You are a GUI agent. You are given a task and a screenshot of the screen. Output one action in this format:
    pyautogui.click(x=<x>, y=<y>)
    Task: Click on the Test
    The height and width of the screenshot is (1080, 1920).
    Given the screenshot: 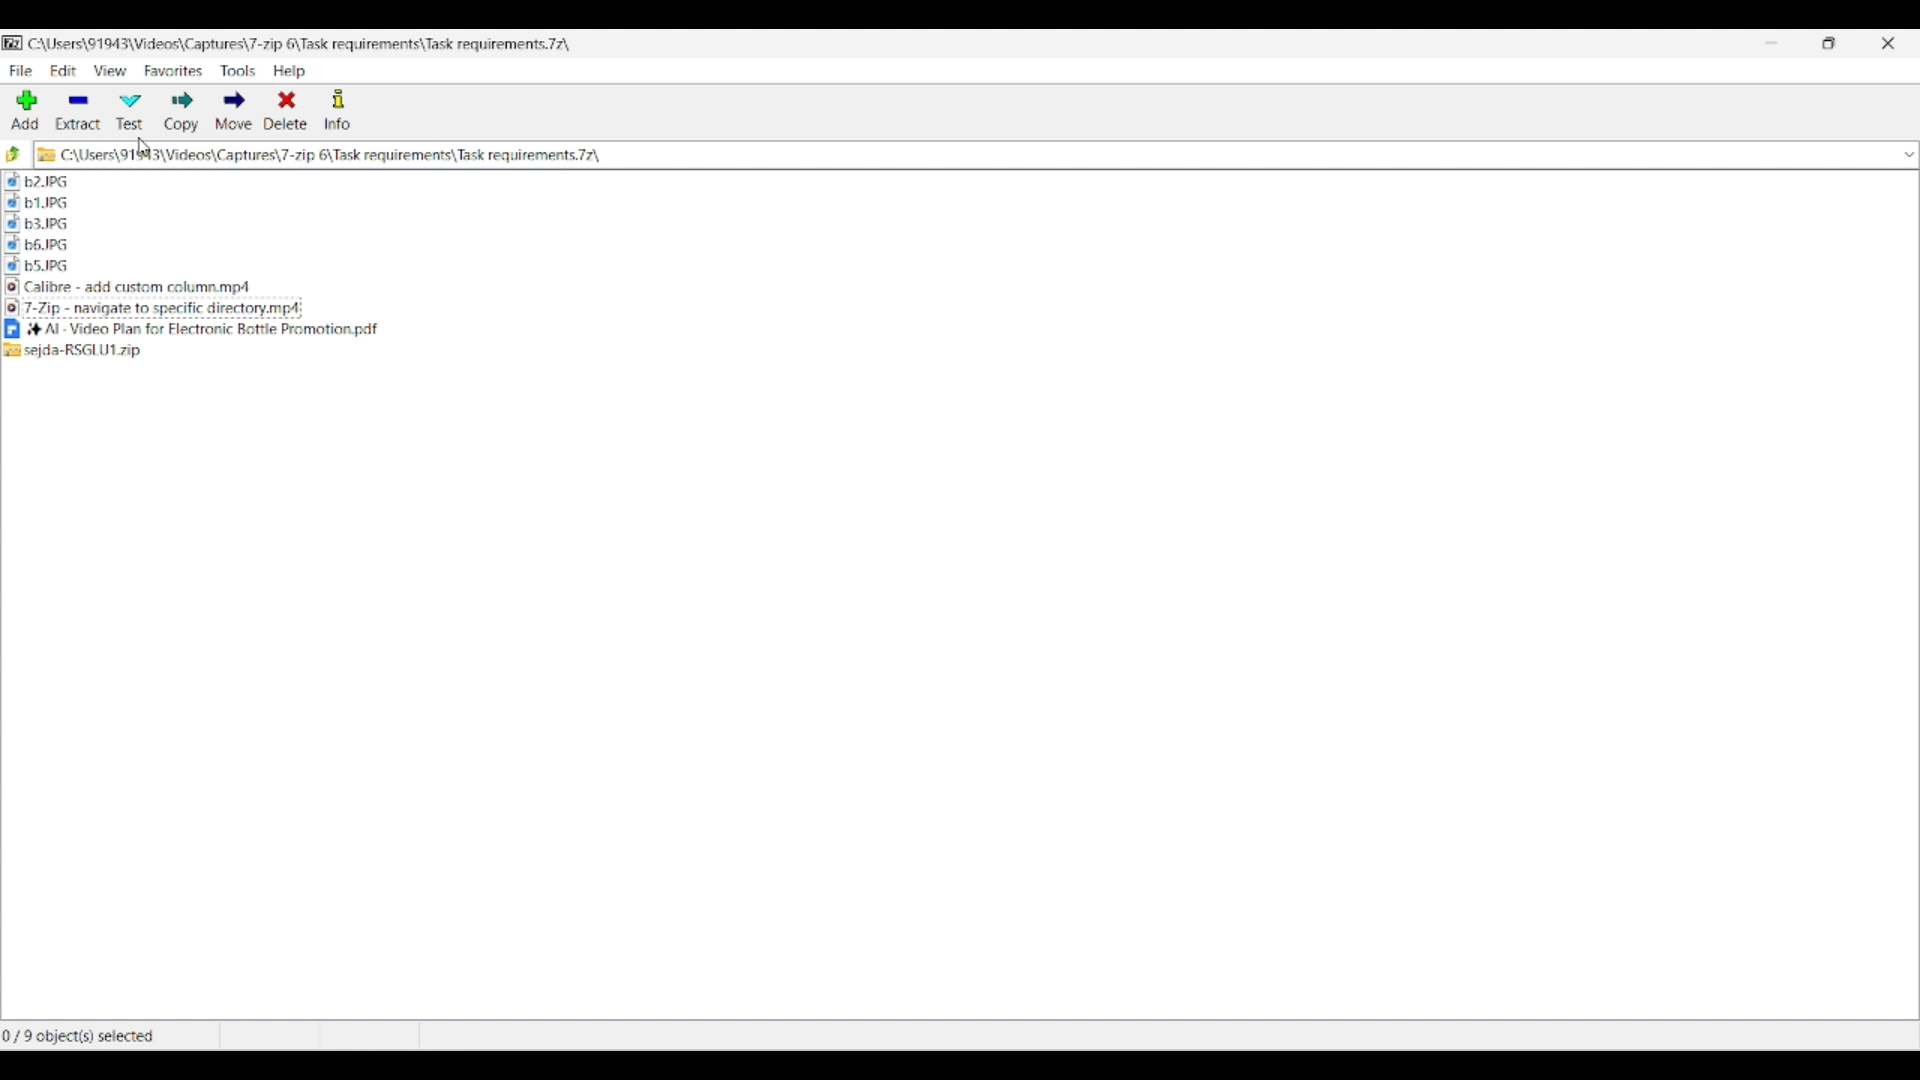 What is the action you would take?
    pyautogui.click(x=130, y=113)
    